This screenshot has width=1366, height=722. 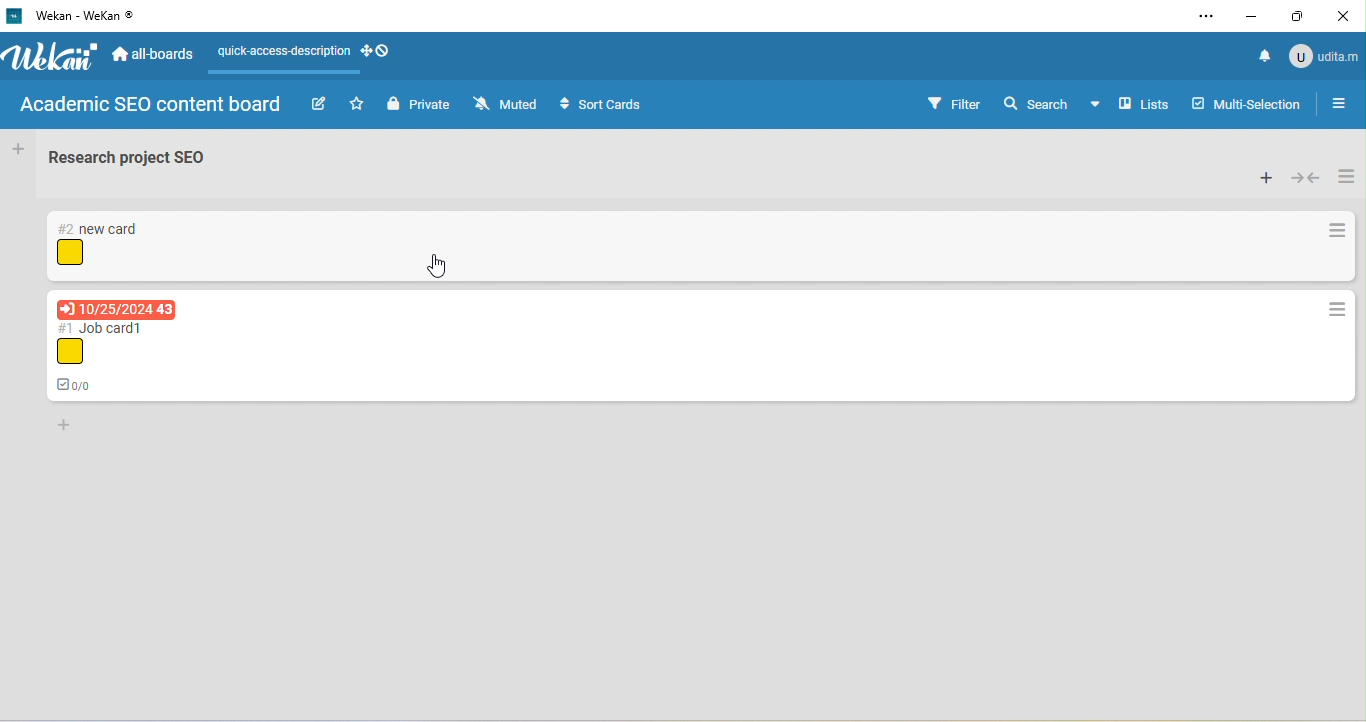 What do you see at coordinates (1249, 102) in the screenshot?
I see `multi selection` at bounding box center [1249, 102].